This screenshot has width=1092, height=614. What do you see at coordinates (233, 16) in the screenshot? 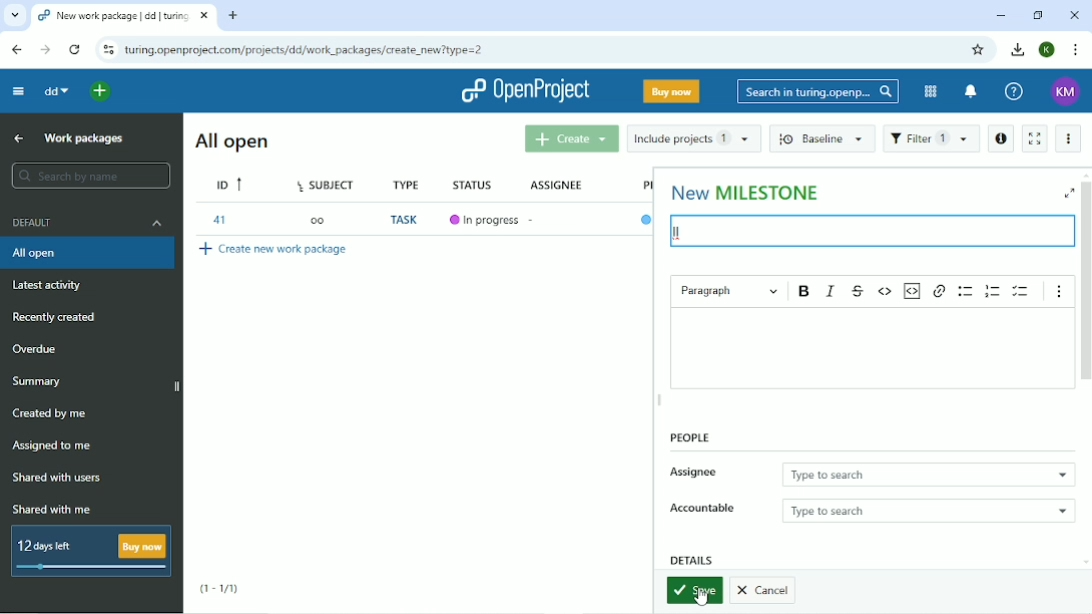
I see `New tab` at bounding box center [233, 16].